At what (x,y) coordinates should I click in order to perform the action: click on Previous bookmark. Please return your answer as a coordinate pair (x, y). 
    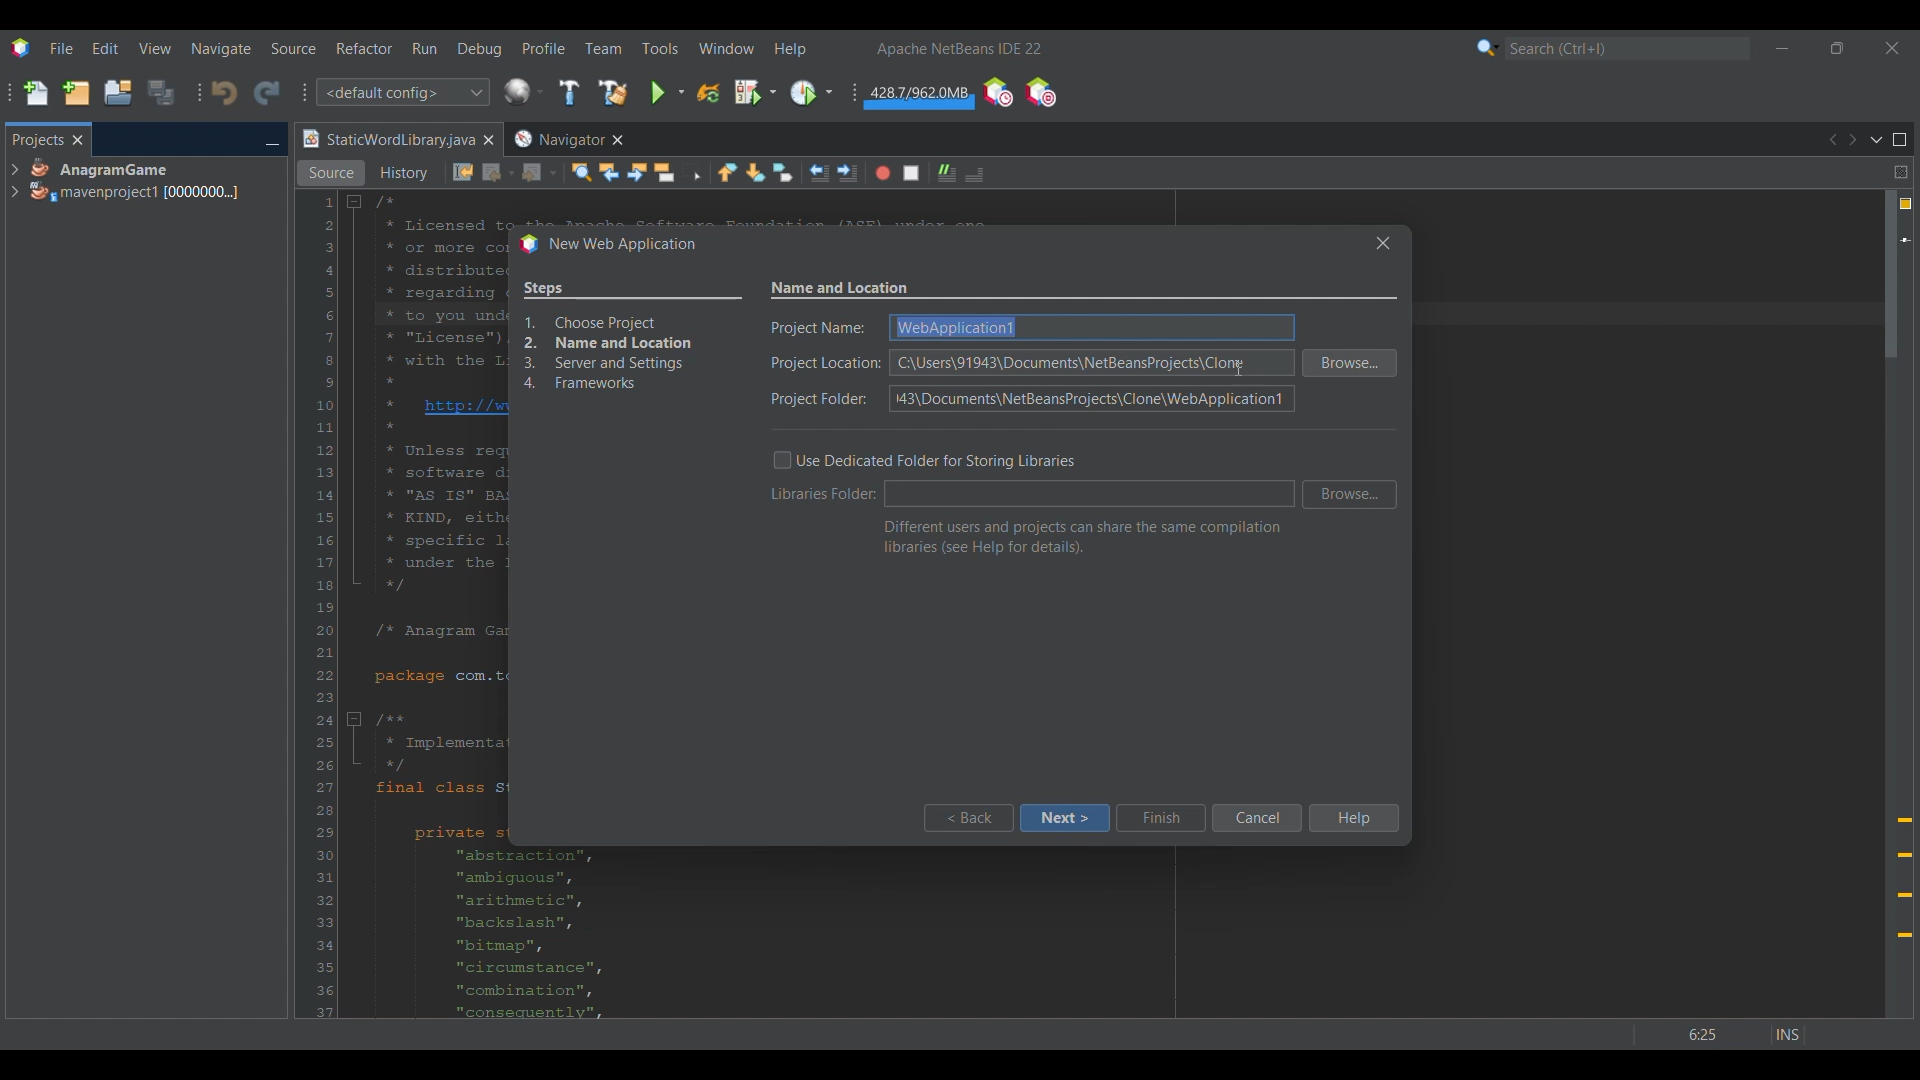
    Looking at the image, I should click on (727, 172).